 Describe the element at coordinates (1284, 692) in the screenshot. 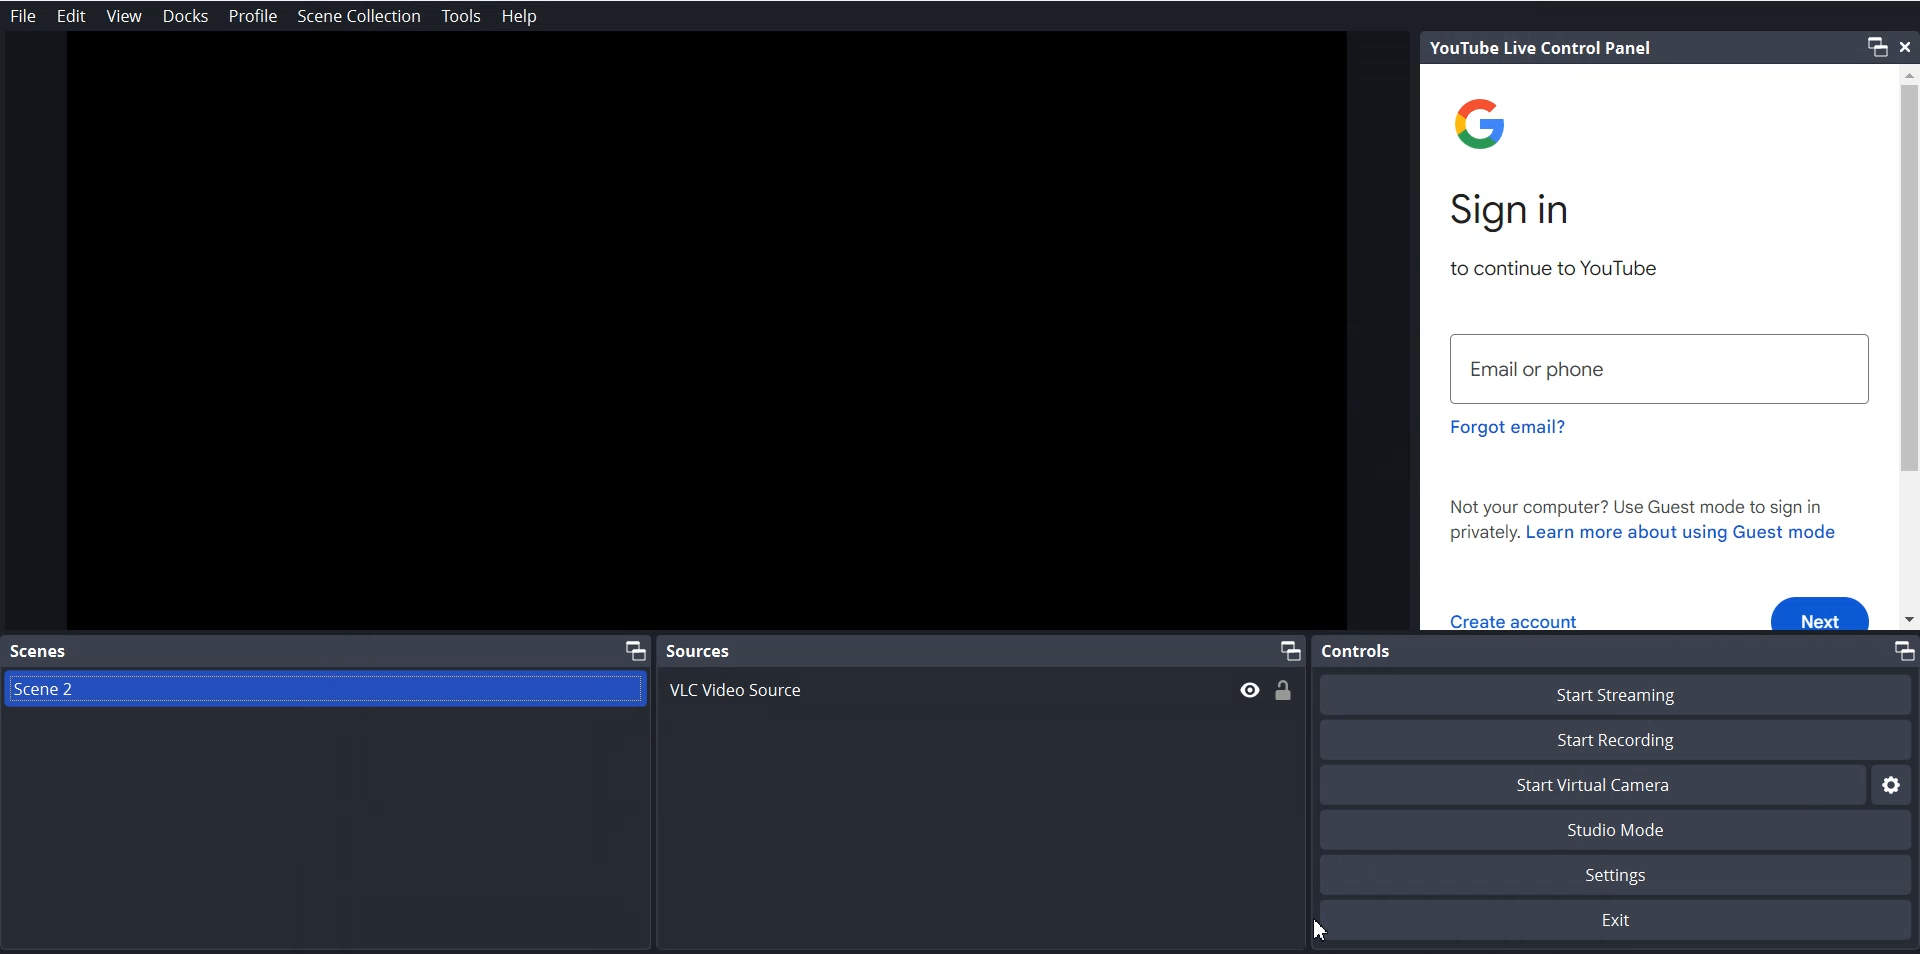

I see `Lock` at that location.